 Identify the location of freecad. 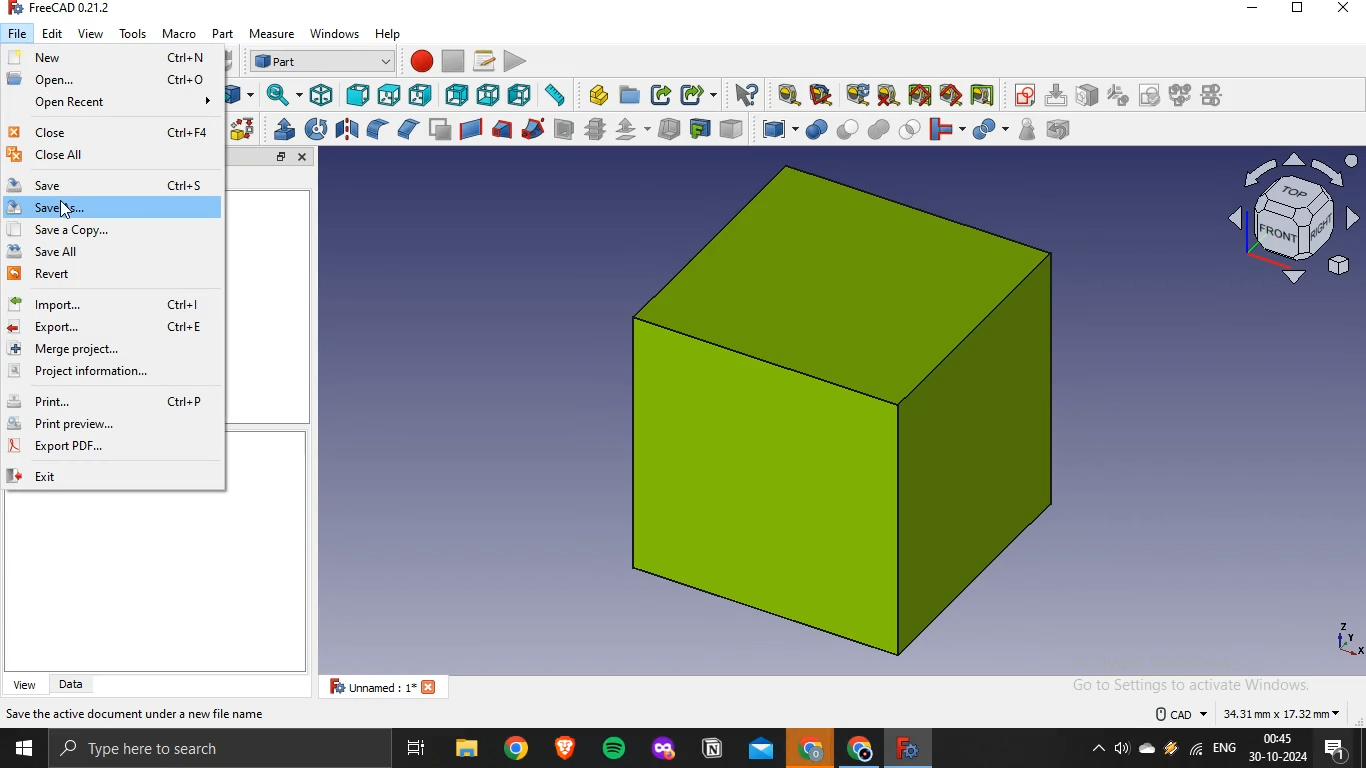
(910, 748).